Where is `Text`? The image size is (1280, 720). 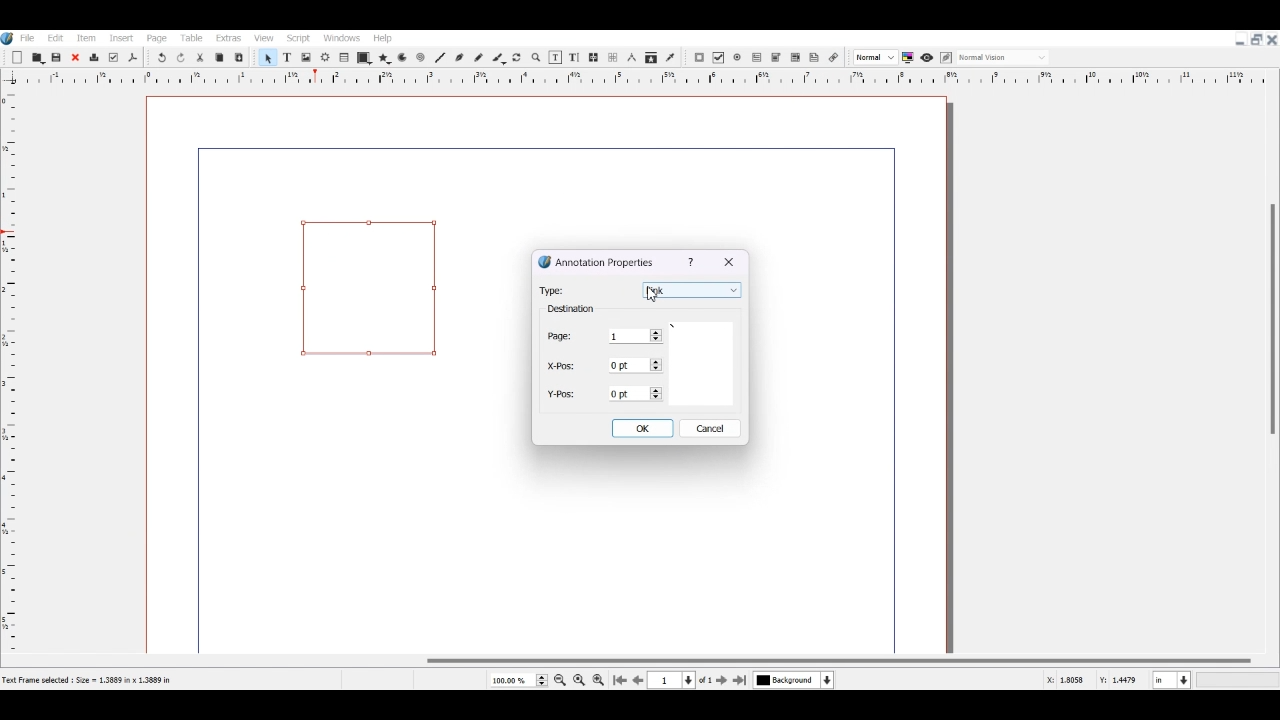
Text is located at coordinates (570, 310).